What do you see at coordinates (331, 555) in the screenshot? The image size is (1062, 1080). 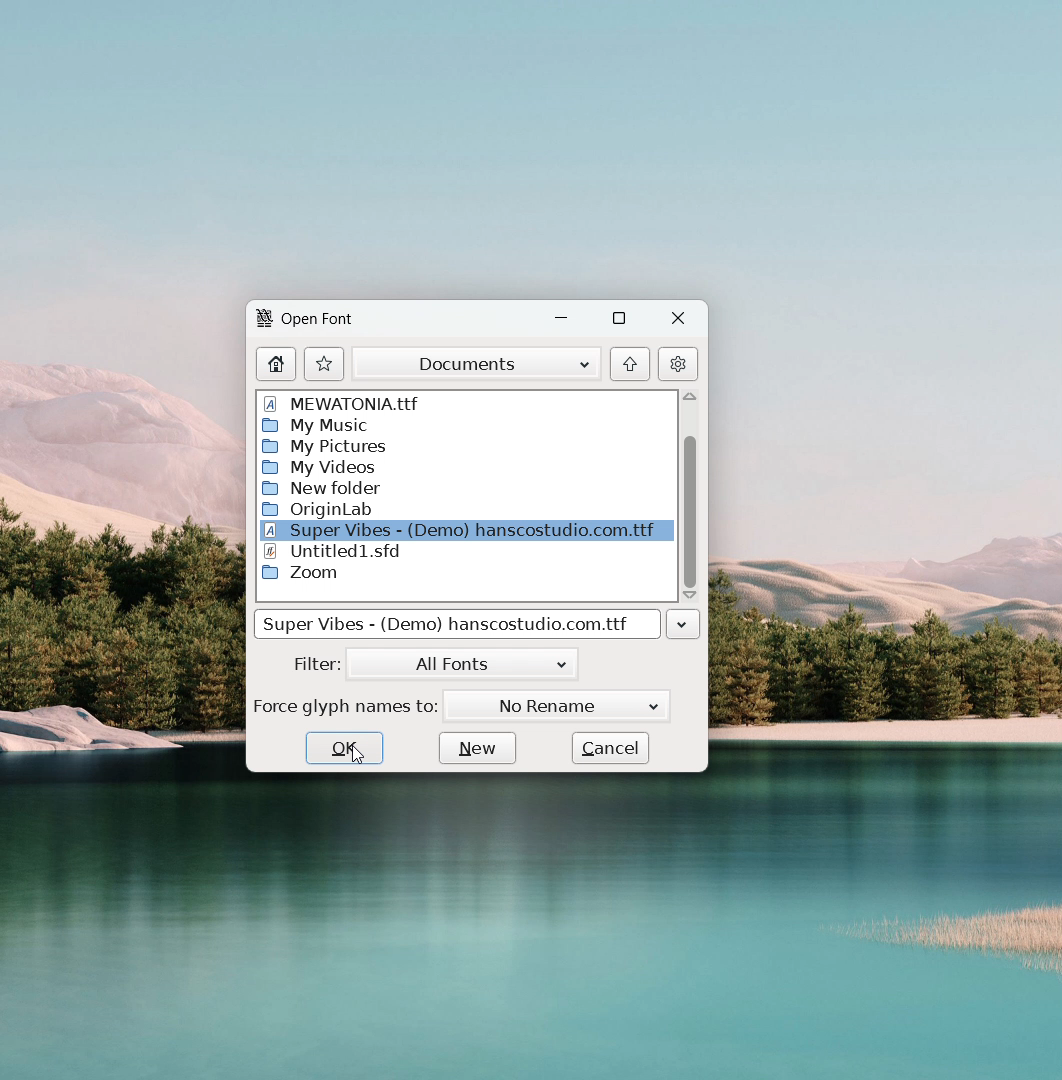 I see `Untitled1.std` at bounding box center [331, 555].